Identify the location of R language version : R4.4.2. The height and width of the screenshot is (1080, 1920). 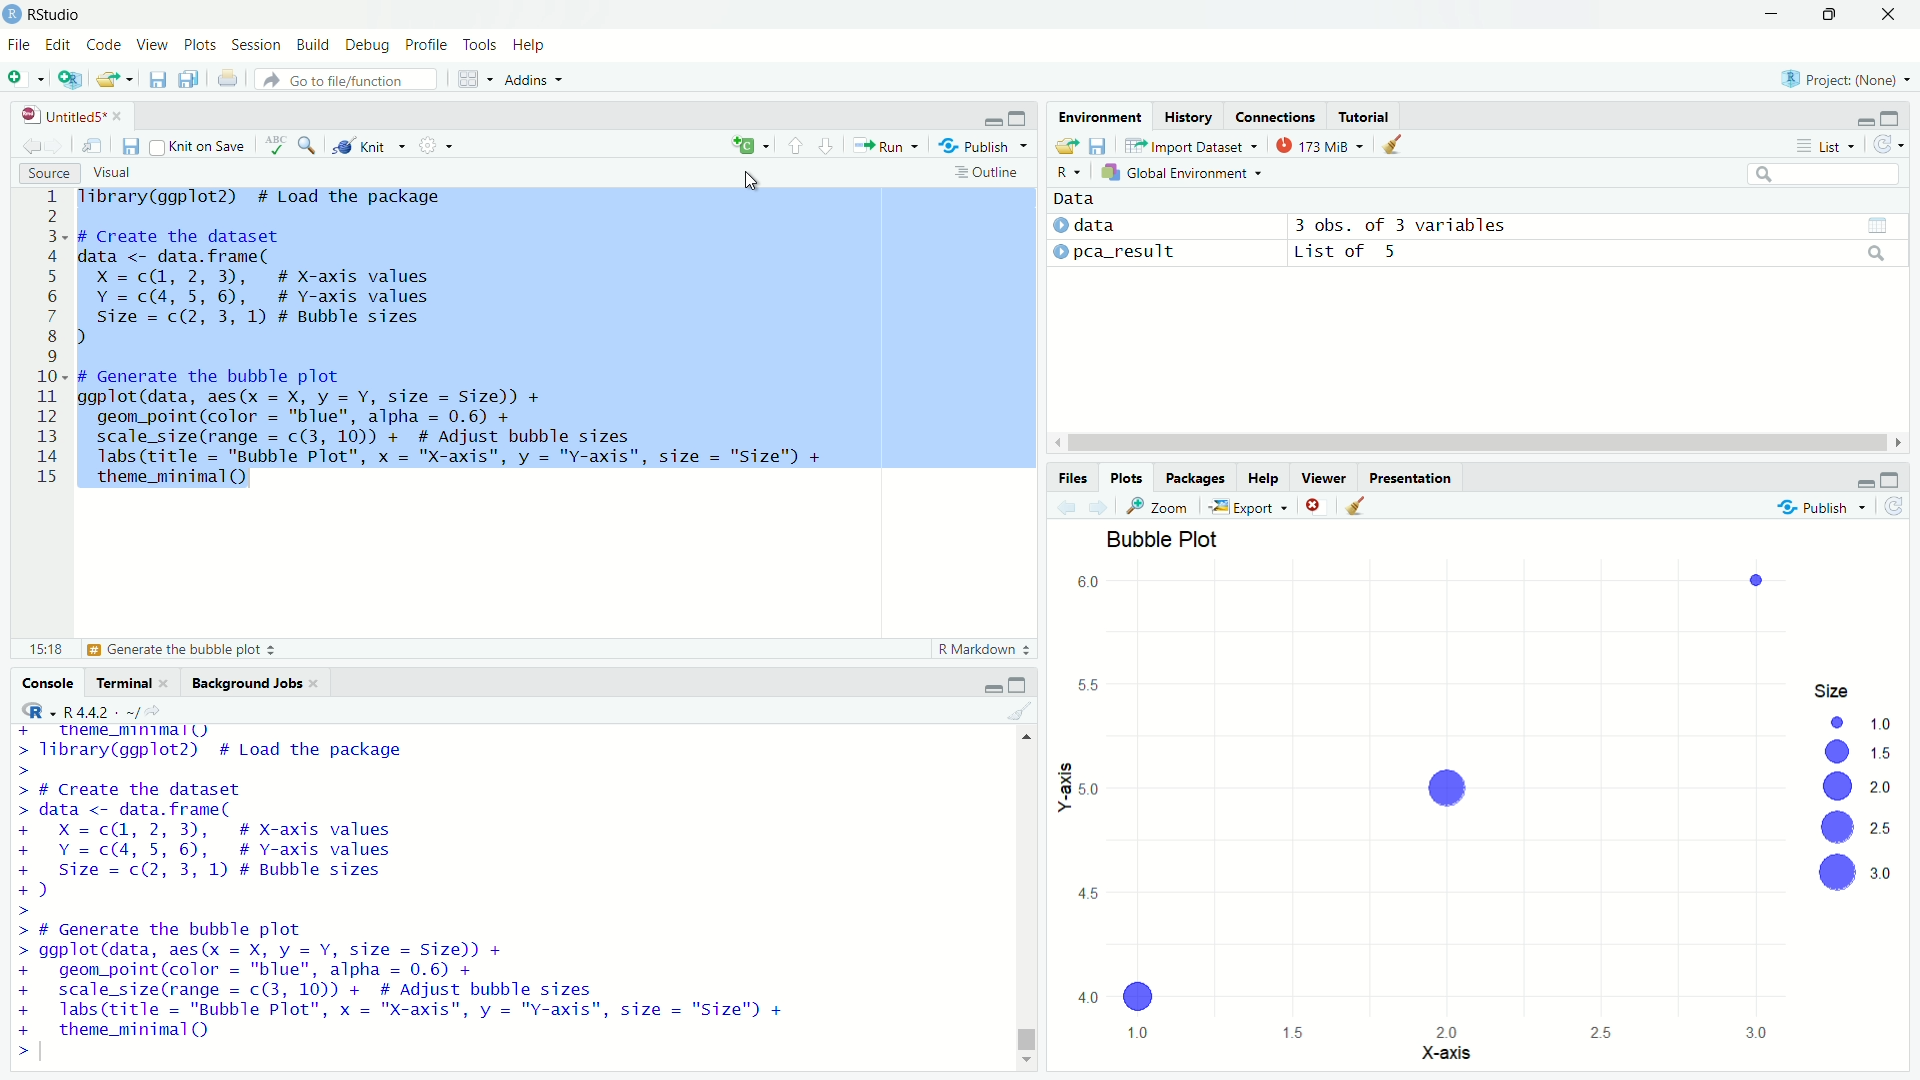
(112, 711).